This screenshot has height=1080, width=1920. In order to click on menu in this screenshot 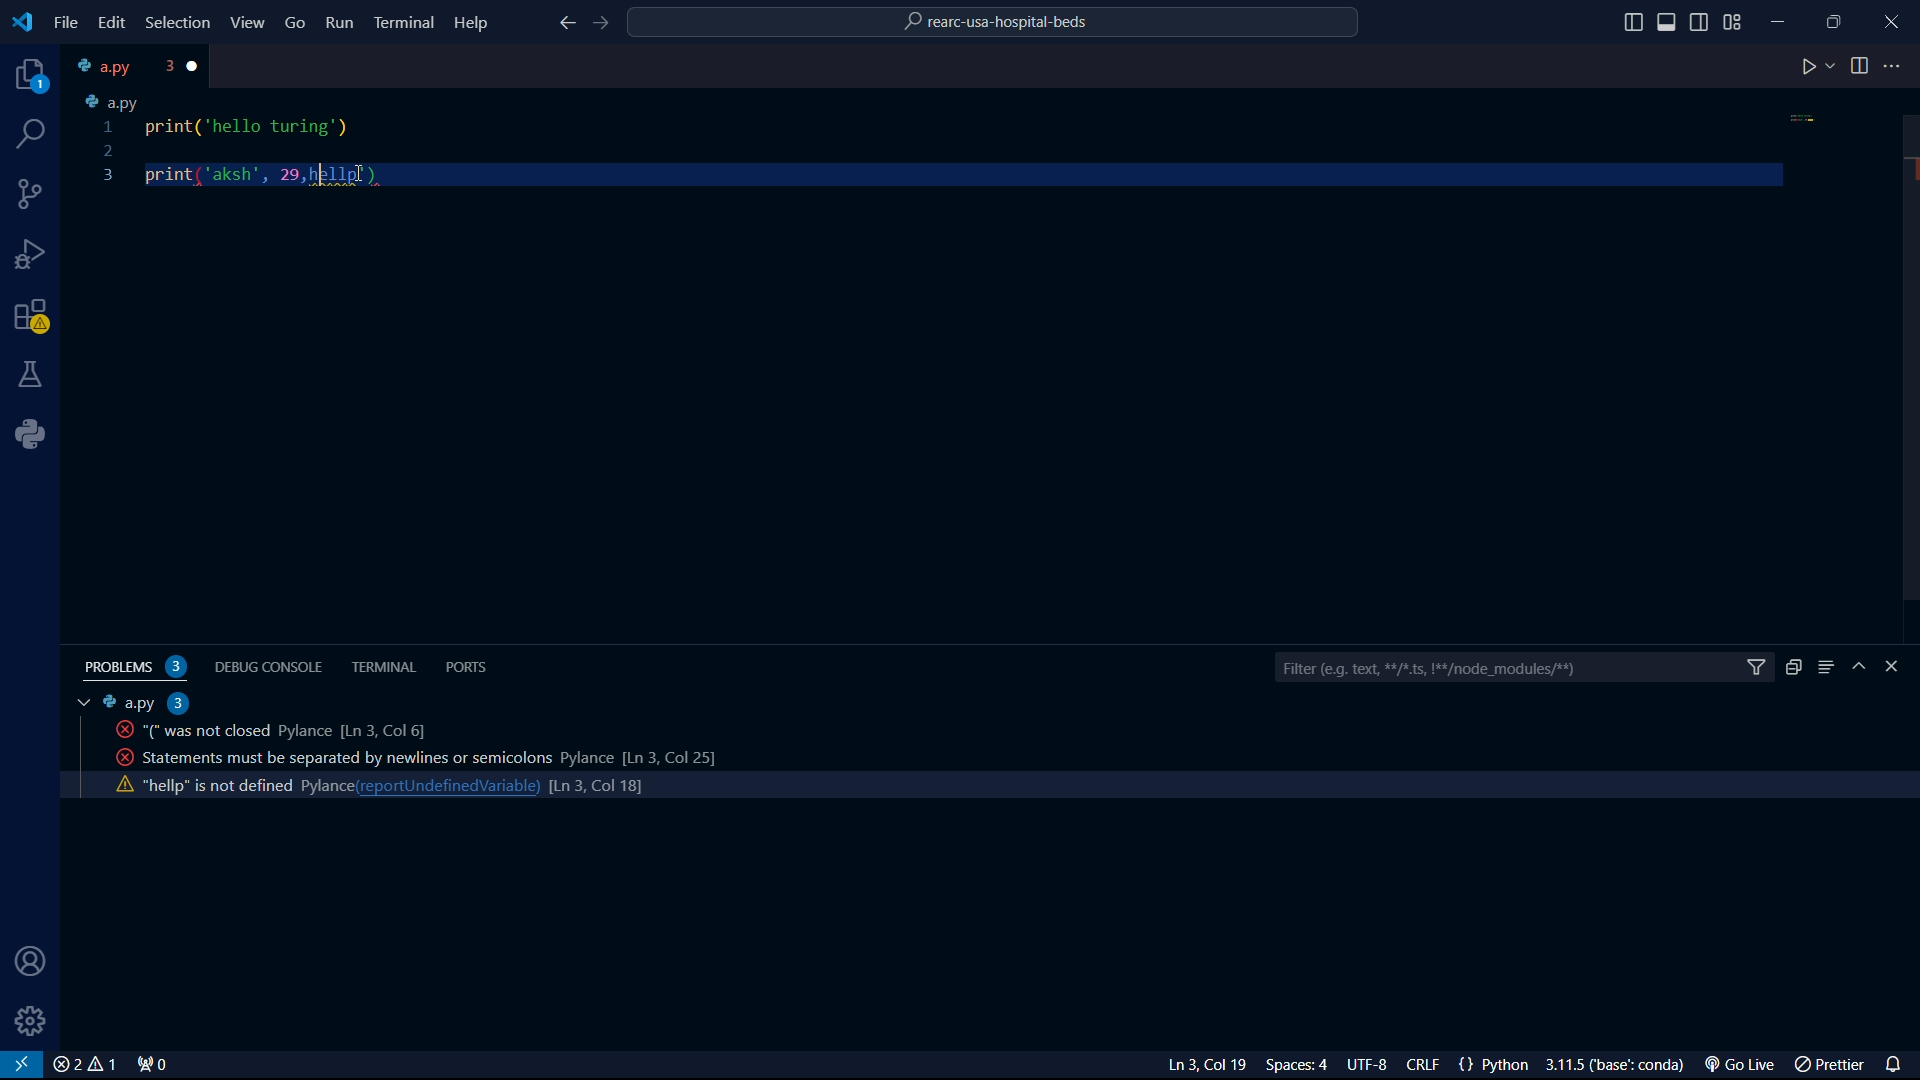, I will do `click(1826, 667)`.